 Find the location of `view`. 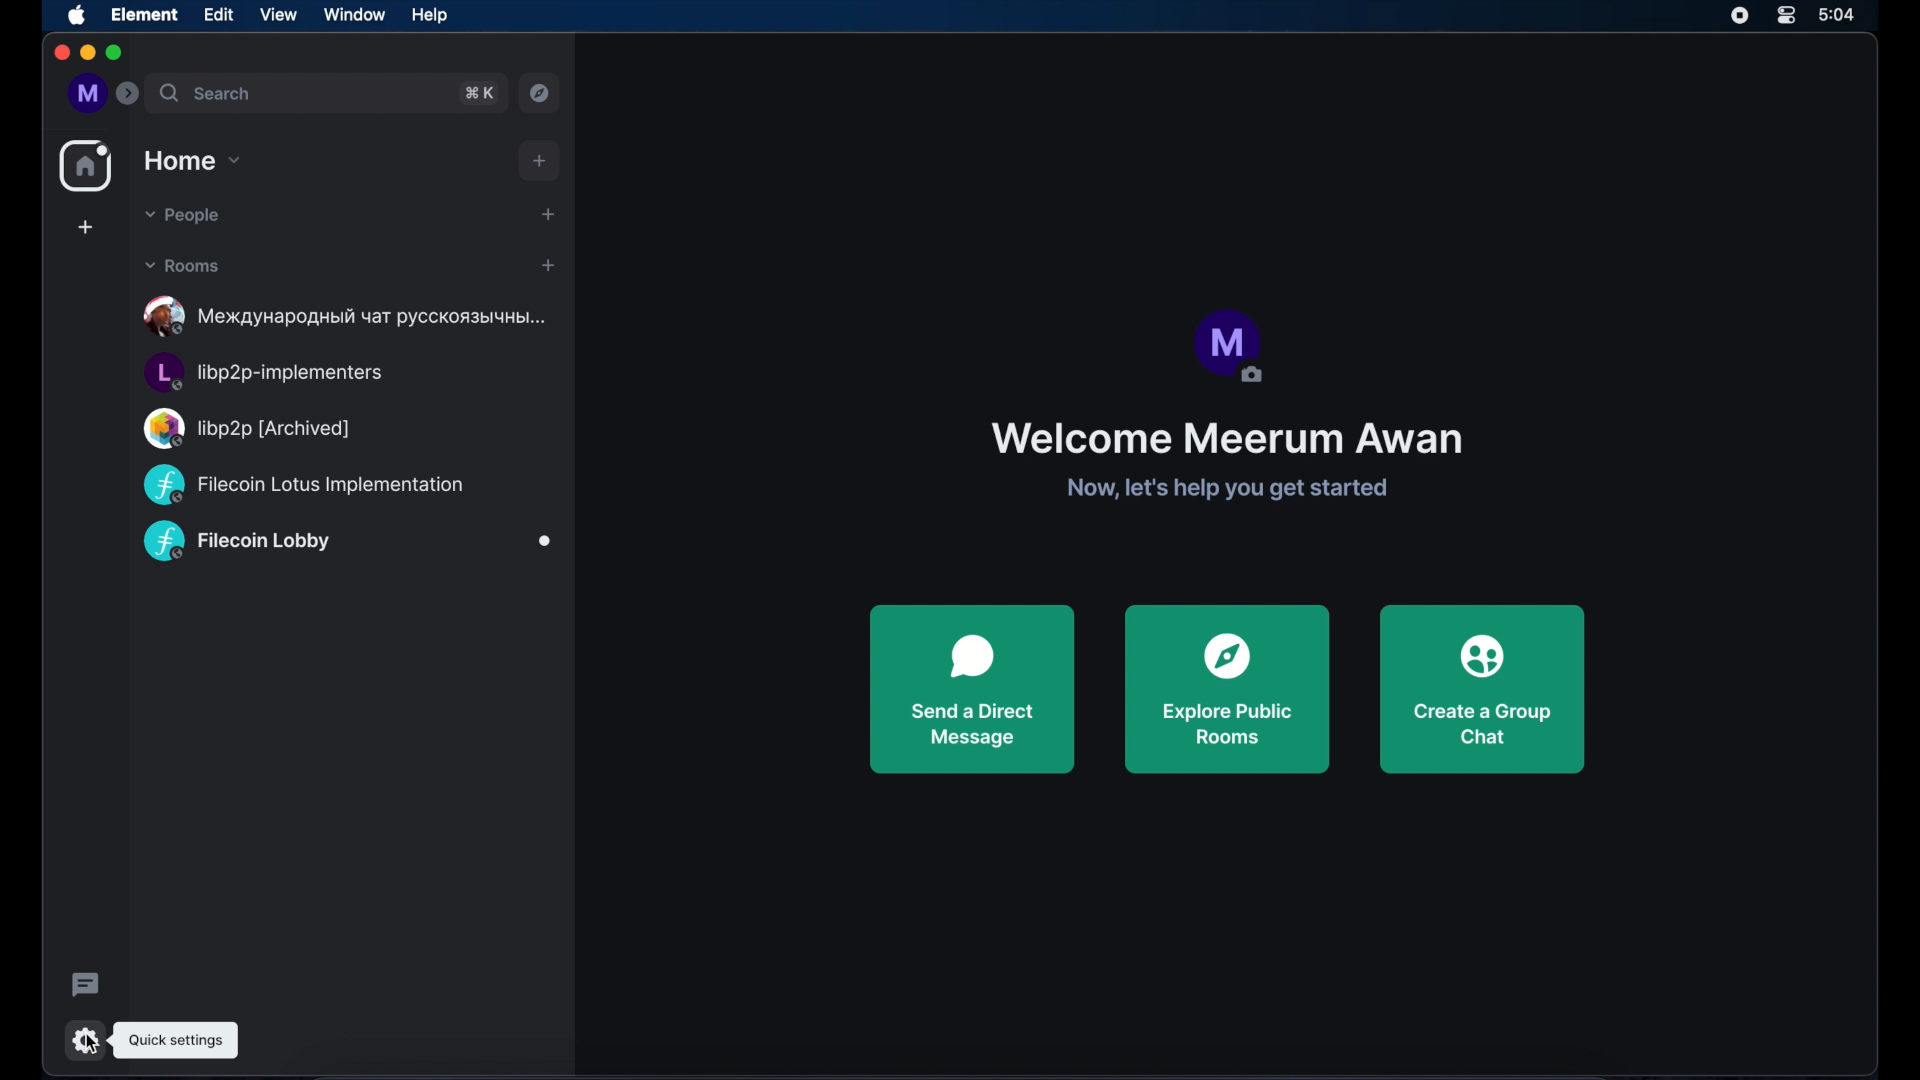

view is located at coordinates (278, 14).